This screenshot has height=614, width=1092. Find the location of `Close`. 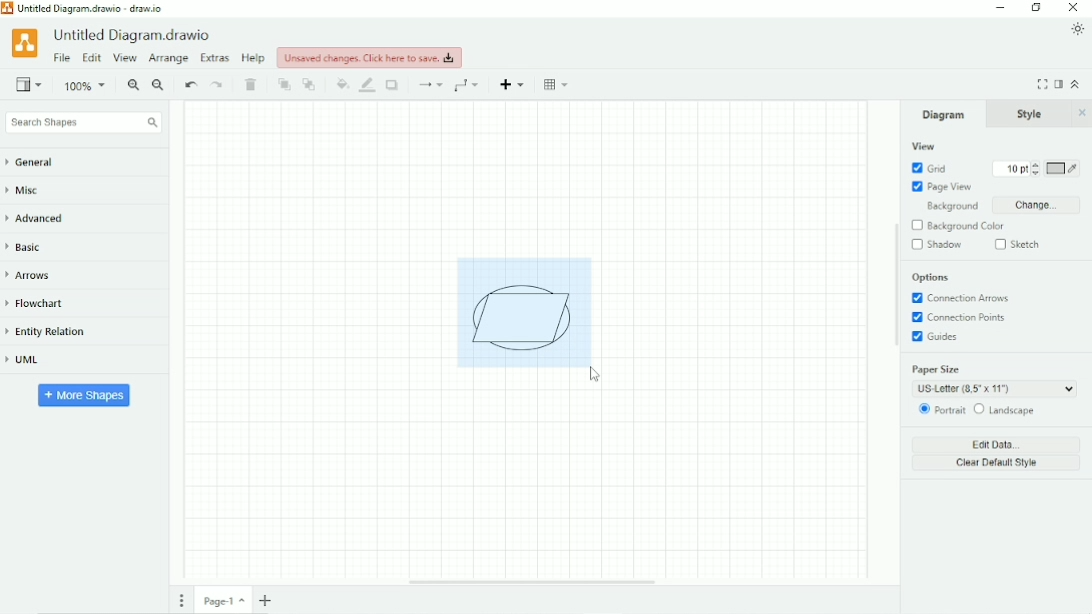

Close is located at coordinates (1074, 8).